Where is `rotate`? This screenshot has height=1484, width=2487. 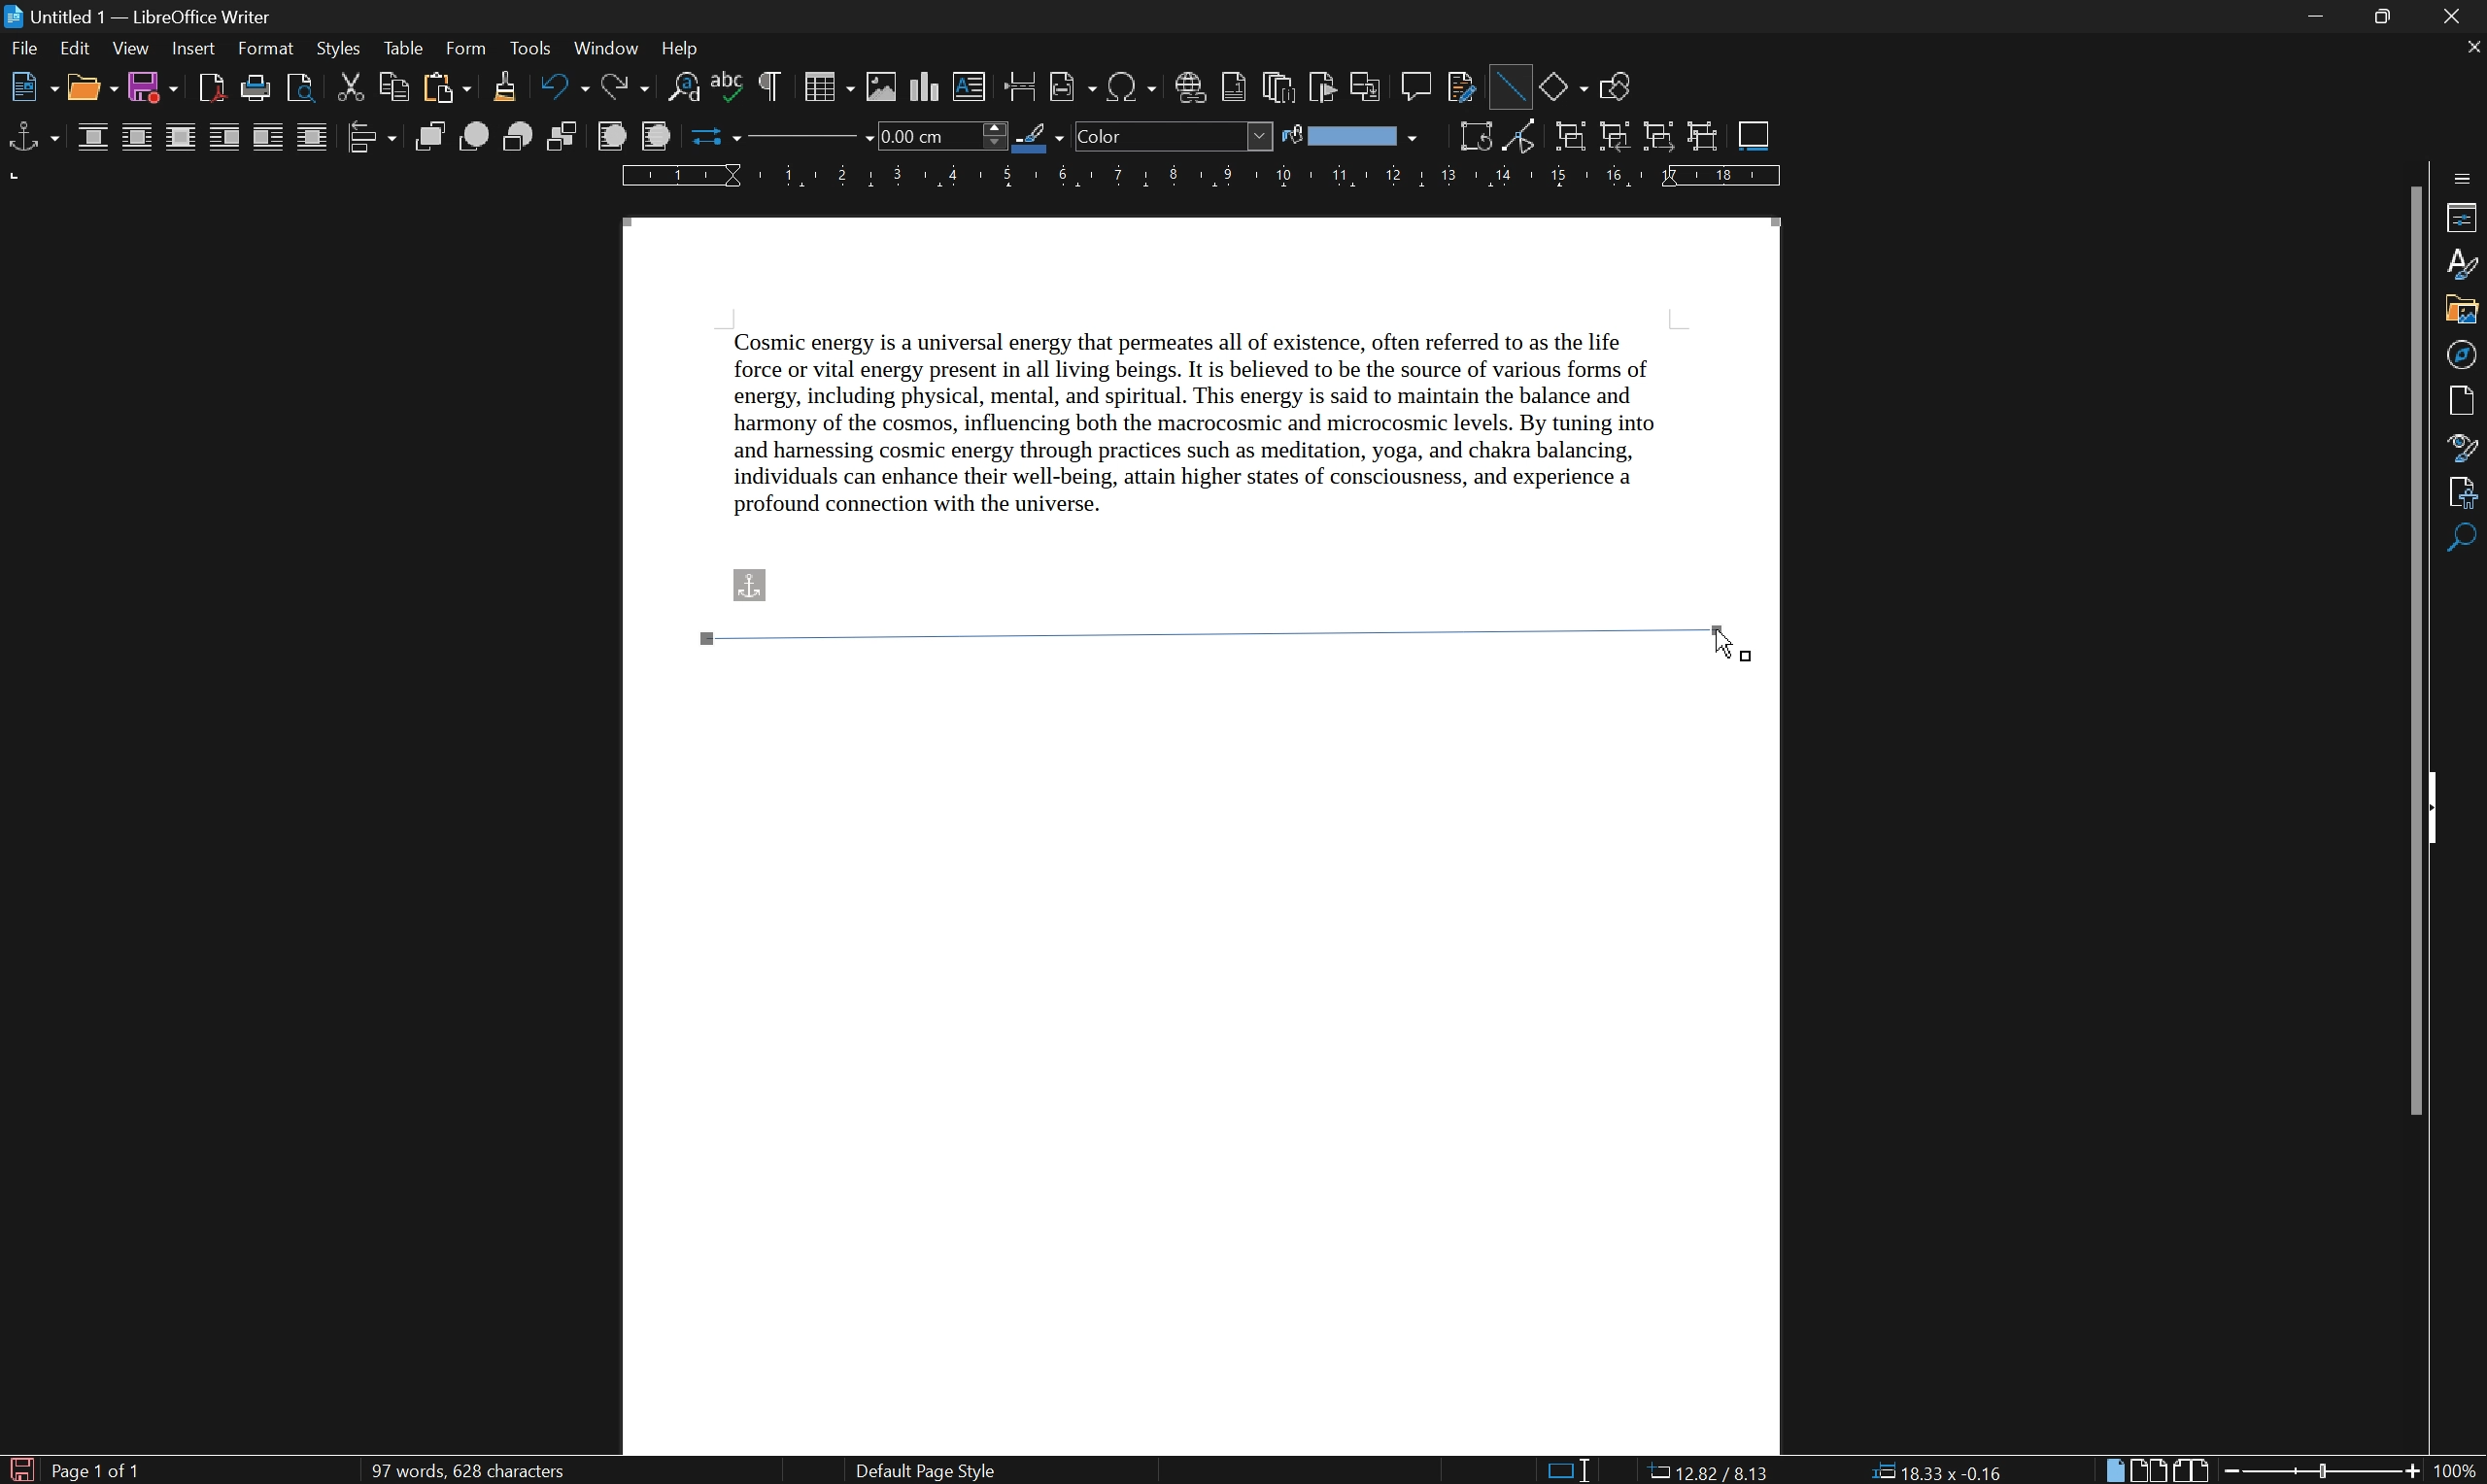 rotate is located at coordinates (1477, 136).